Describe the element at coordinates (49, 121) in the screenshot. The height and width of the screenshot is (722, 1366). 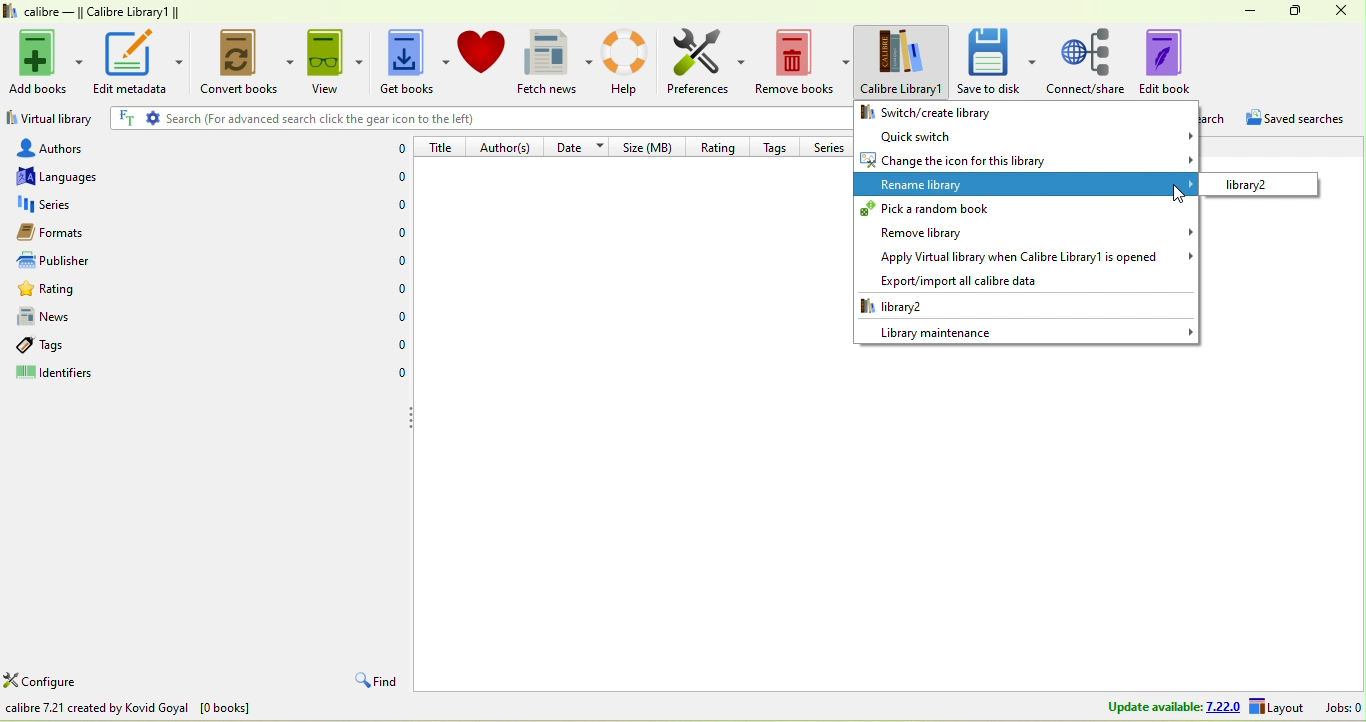
I see `virtual library` at that location.